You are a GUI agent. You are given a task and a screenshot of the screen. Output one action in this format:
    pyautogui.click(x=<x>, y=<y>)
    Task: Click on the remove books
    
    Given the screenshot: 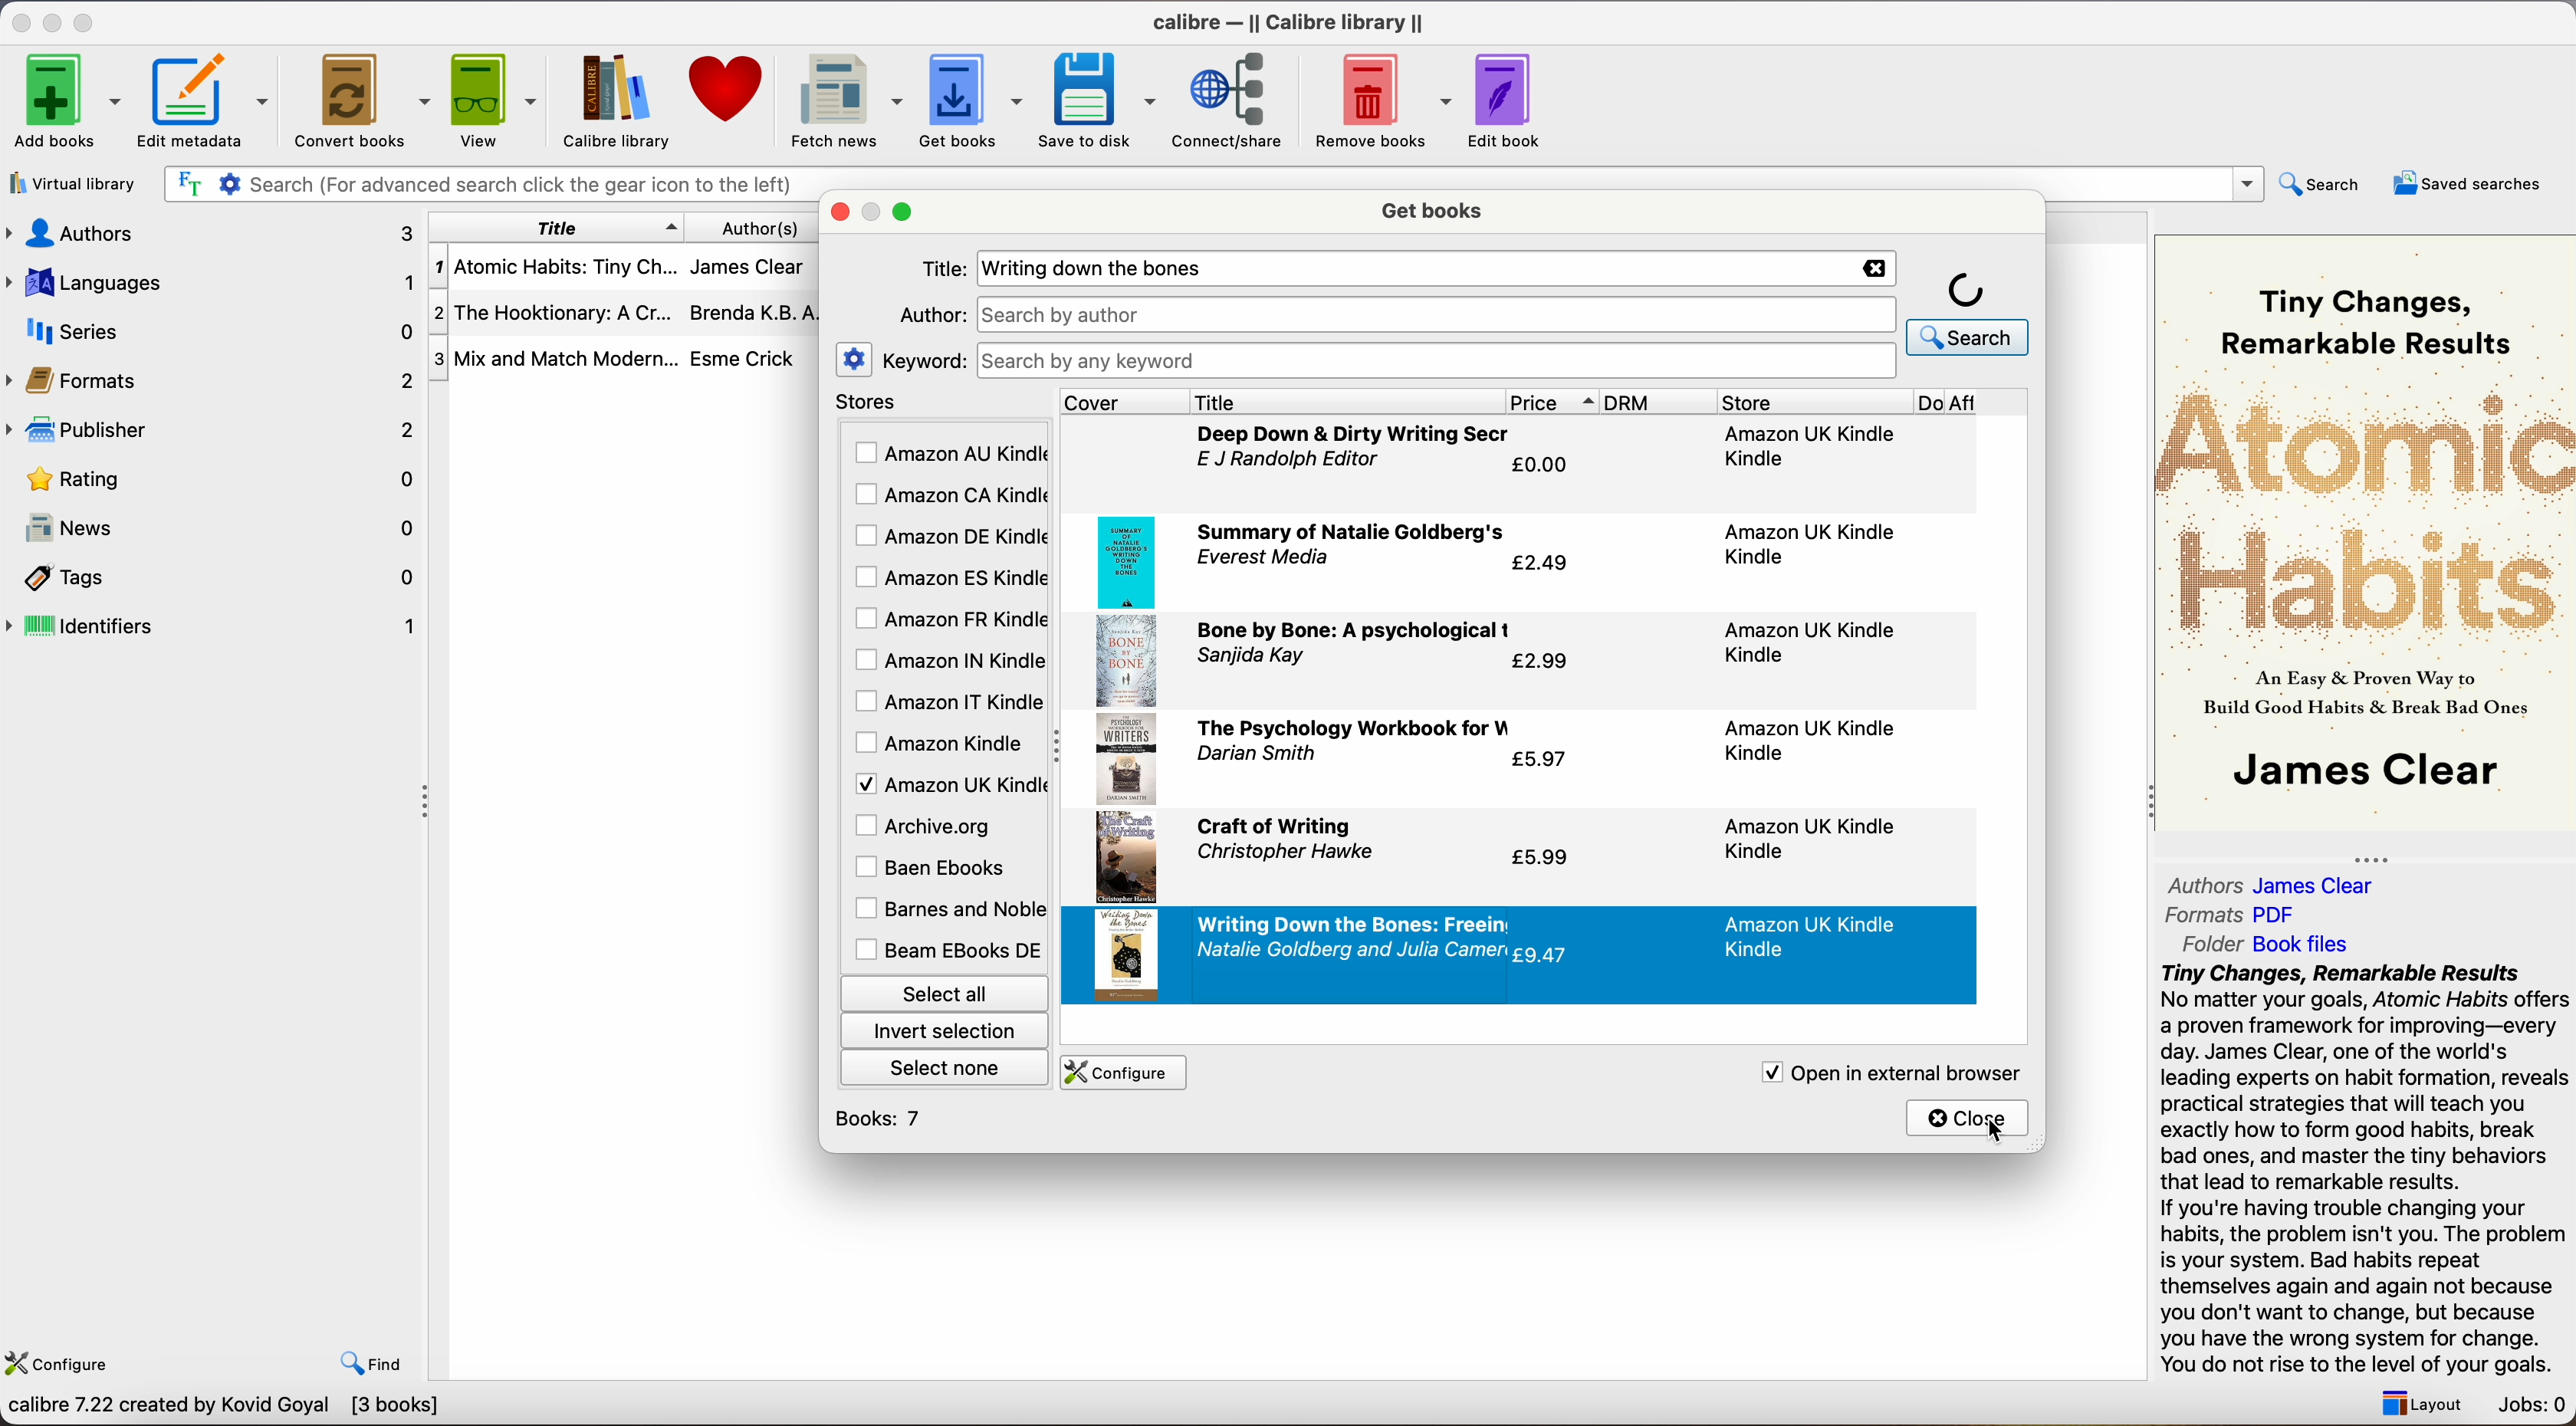 What is the action you would take?
    pyautogui.click(x=1384, y=103)
    